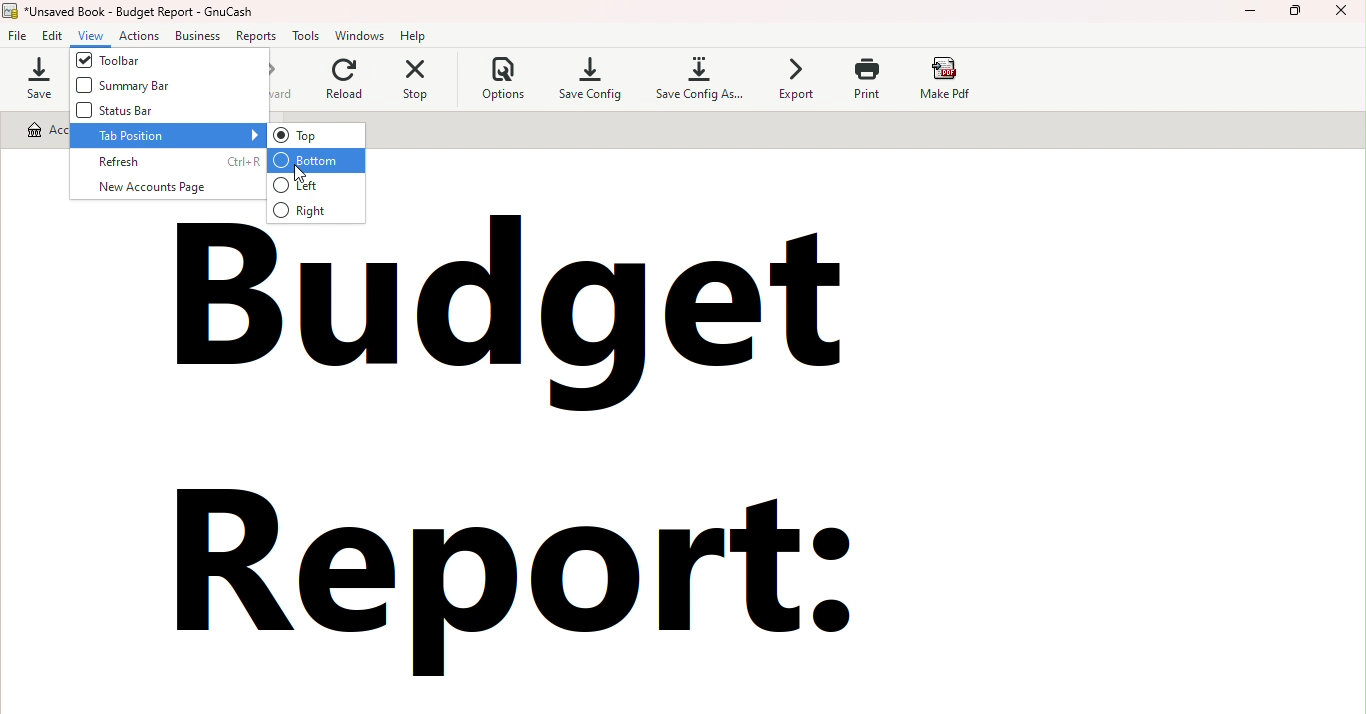 This screenshot has width=1366, height=714. What do you see at coordinates (129, 60) in the screenshot?
I see `Toolbar` at bounding box center [129, 60].